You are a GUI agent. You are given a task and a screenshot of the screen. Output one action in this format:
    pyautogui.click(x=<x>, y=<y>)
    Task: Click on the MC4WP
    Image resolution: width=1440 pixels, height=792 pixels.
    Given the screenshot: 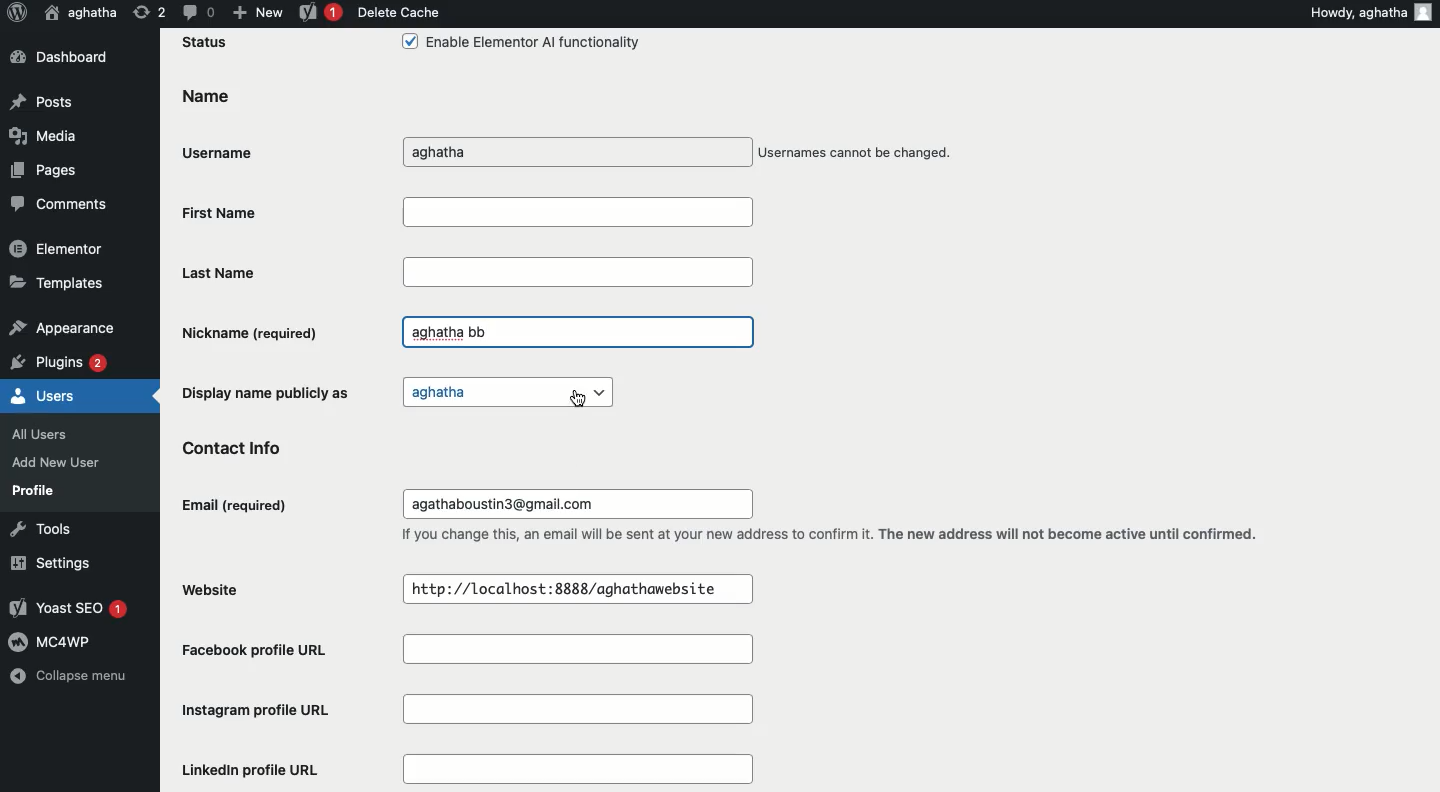 What is the action you would take?
    pyautogui.click(x=54, y=640)
    